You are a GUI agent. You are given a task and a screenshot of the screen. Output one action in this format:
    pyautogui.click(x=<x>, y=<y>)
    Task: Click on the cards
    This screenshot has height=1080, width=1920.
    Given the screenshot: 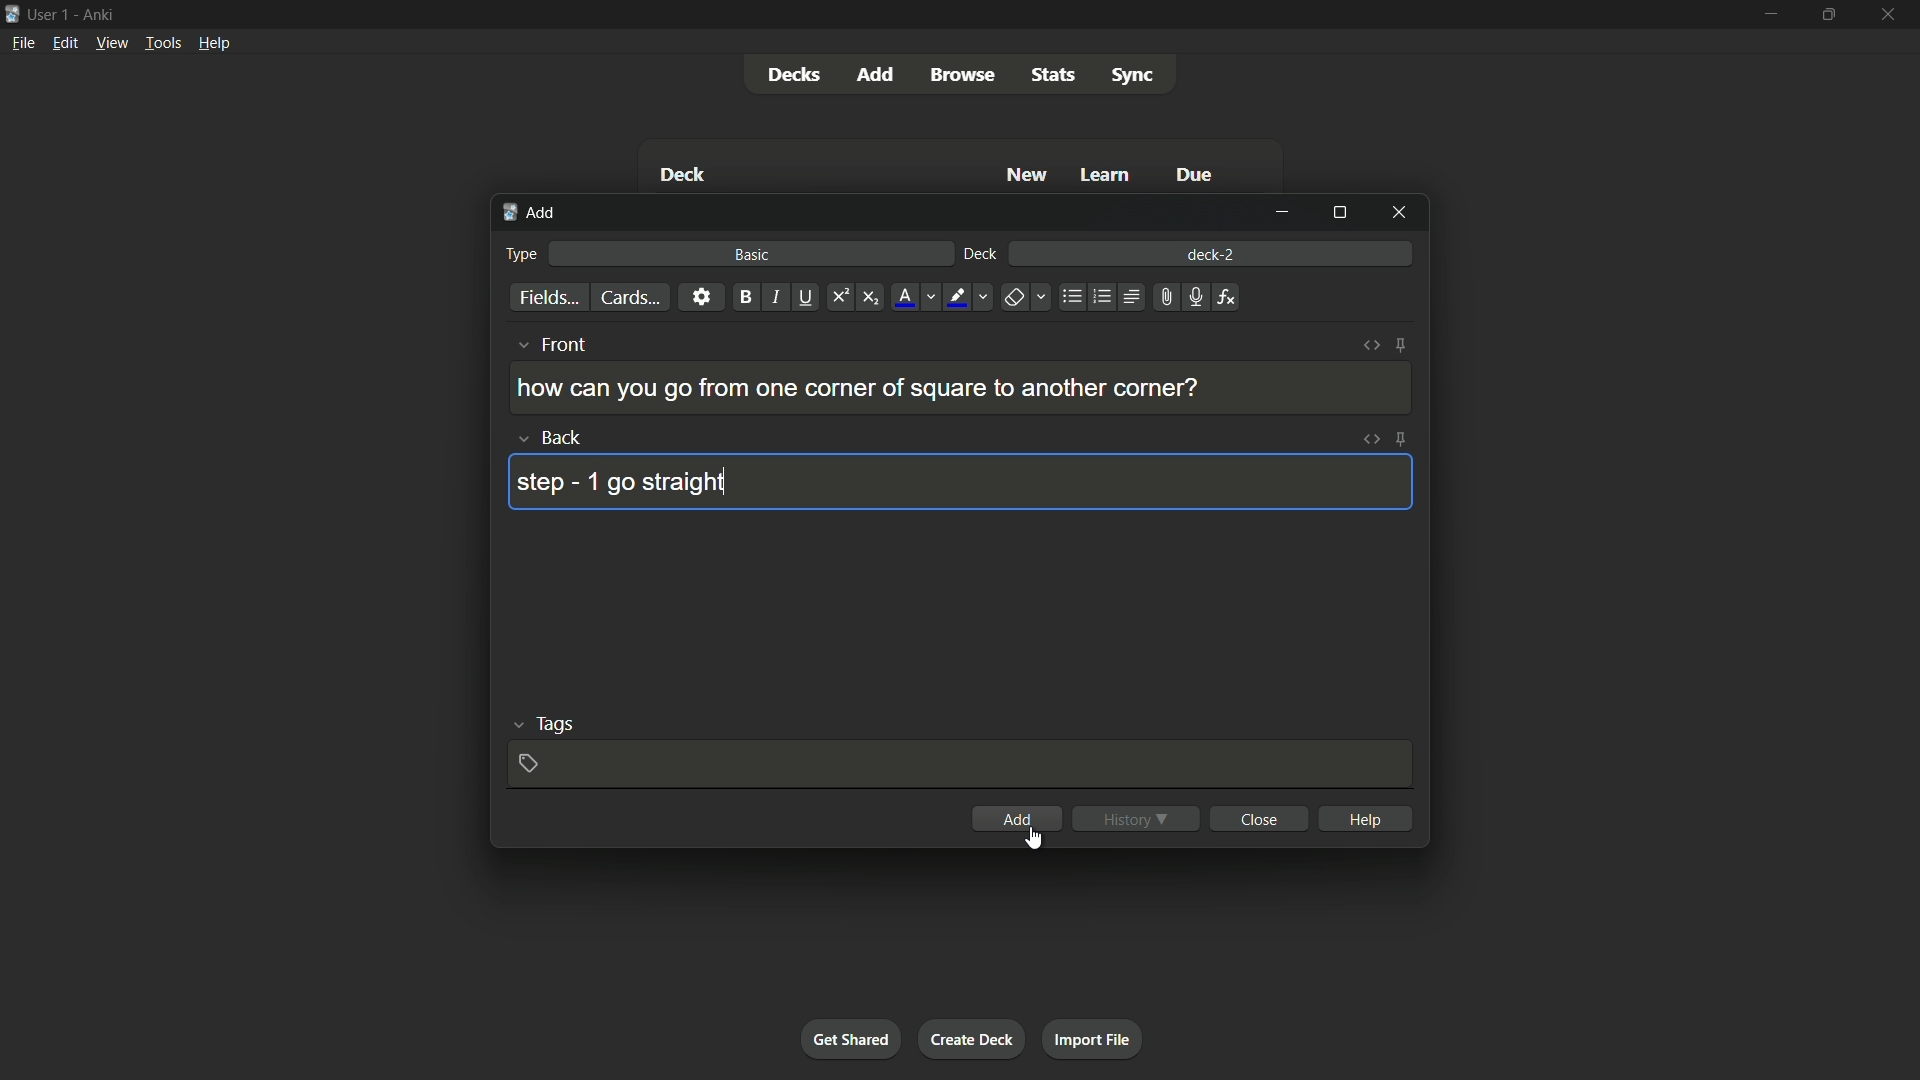 What is the action you would take?
    pyautogui.click(x=632, y=297)
    